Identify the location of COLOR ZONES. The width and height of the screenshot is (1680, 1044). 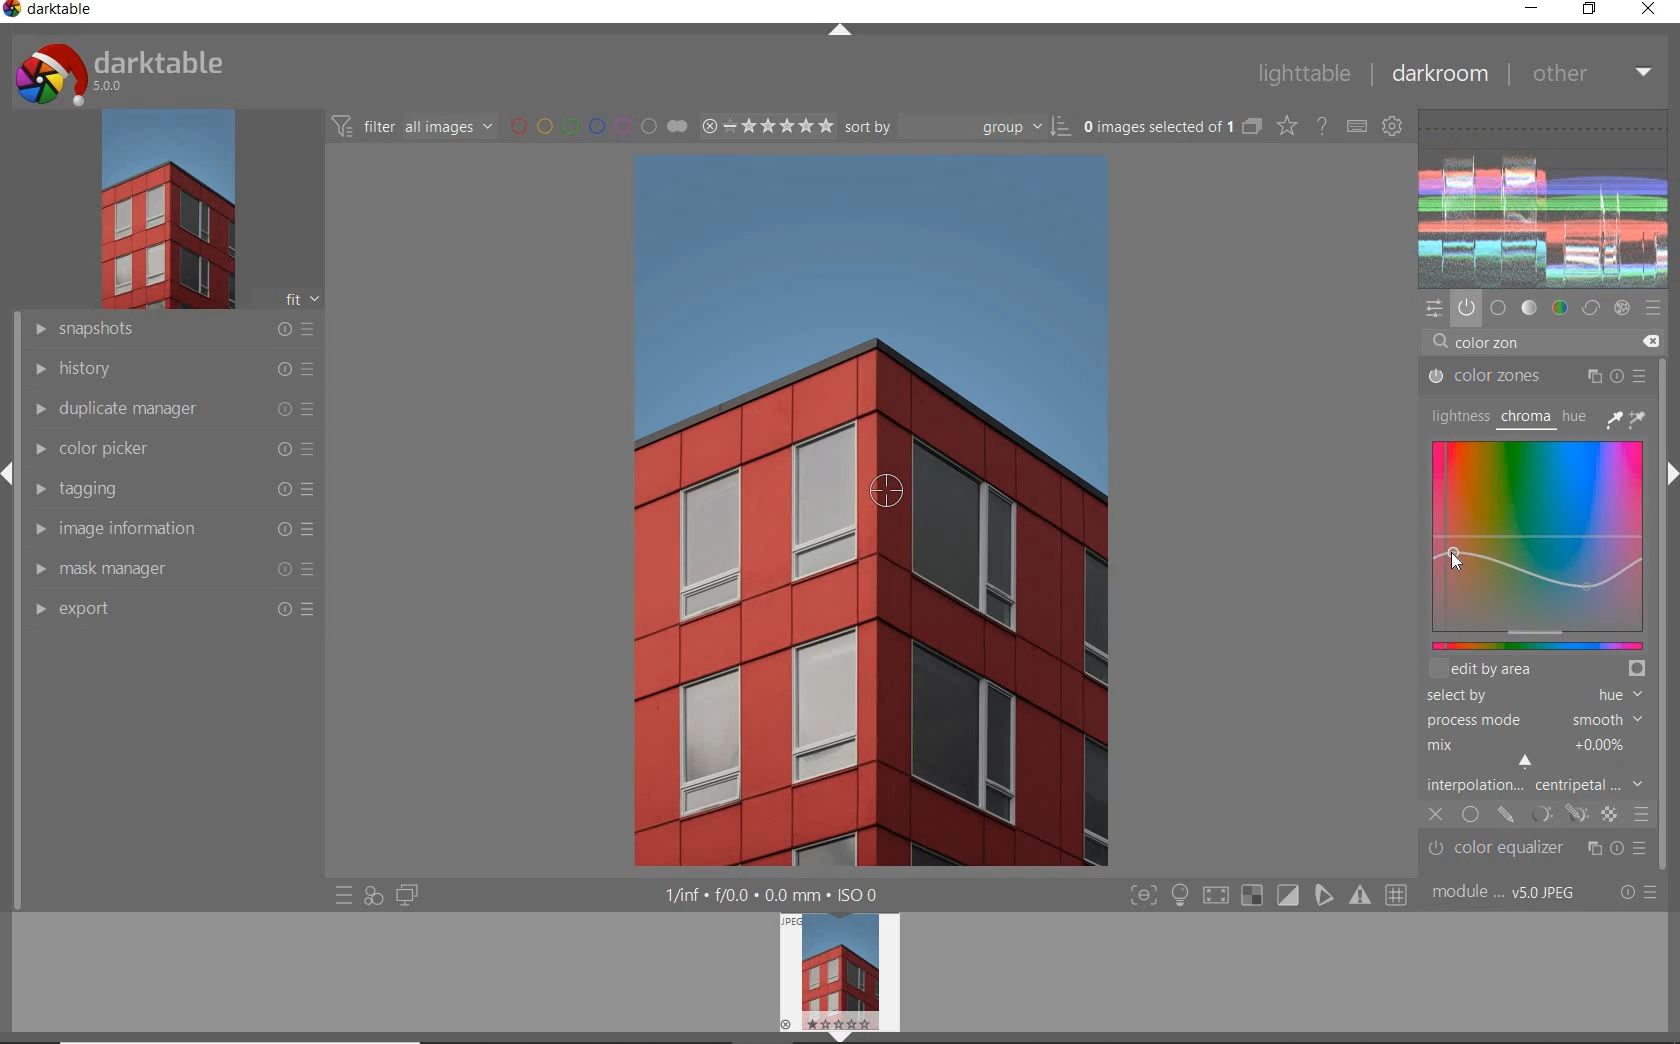
(1537, 377).